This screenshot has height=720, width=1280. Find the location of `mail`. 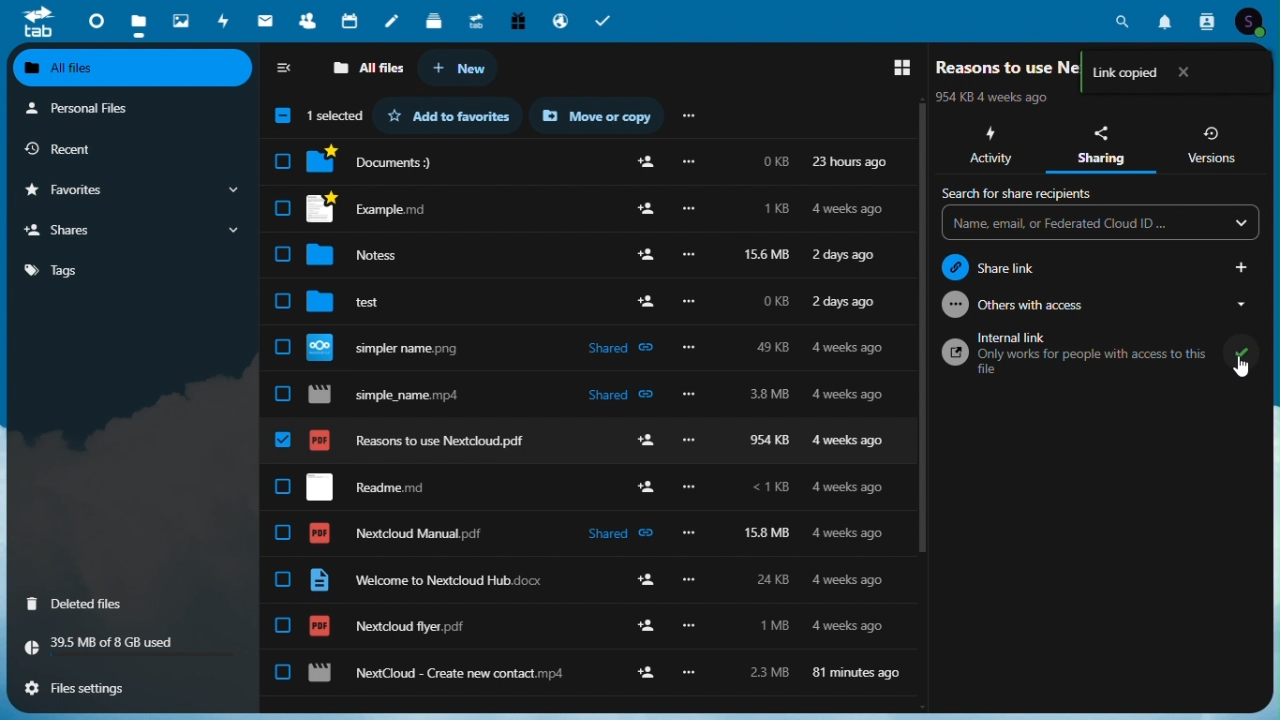

mail is located at coordinates (266, 23).